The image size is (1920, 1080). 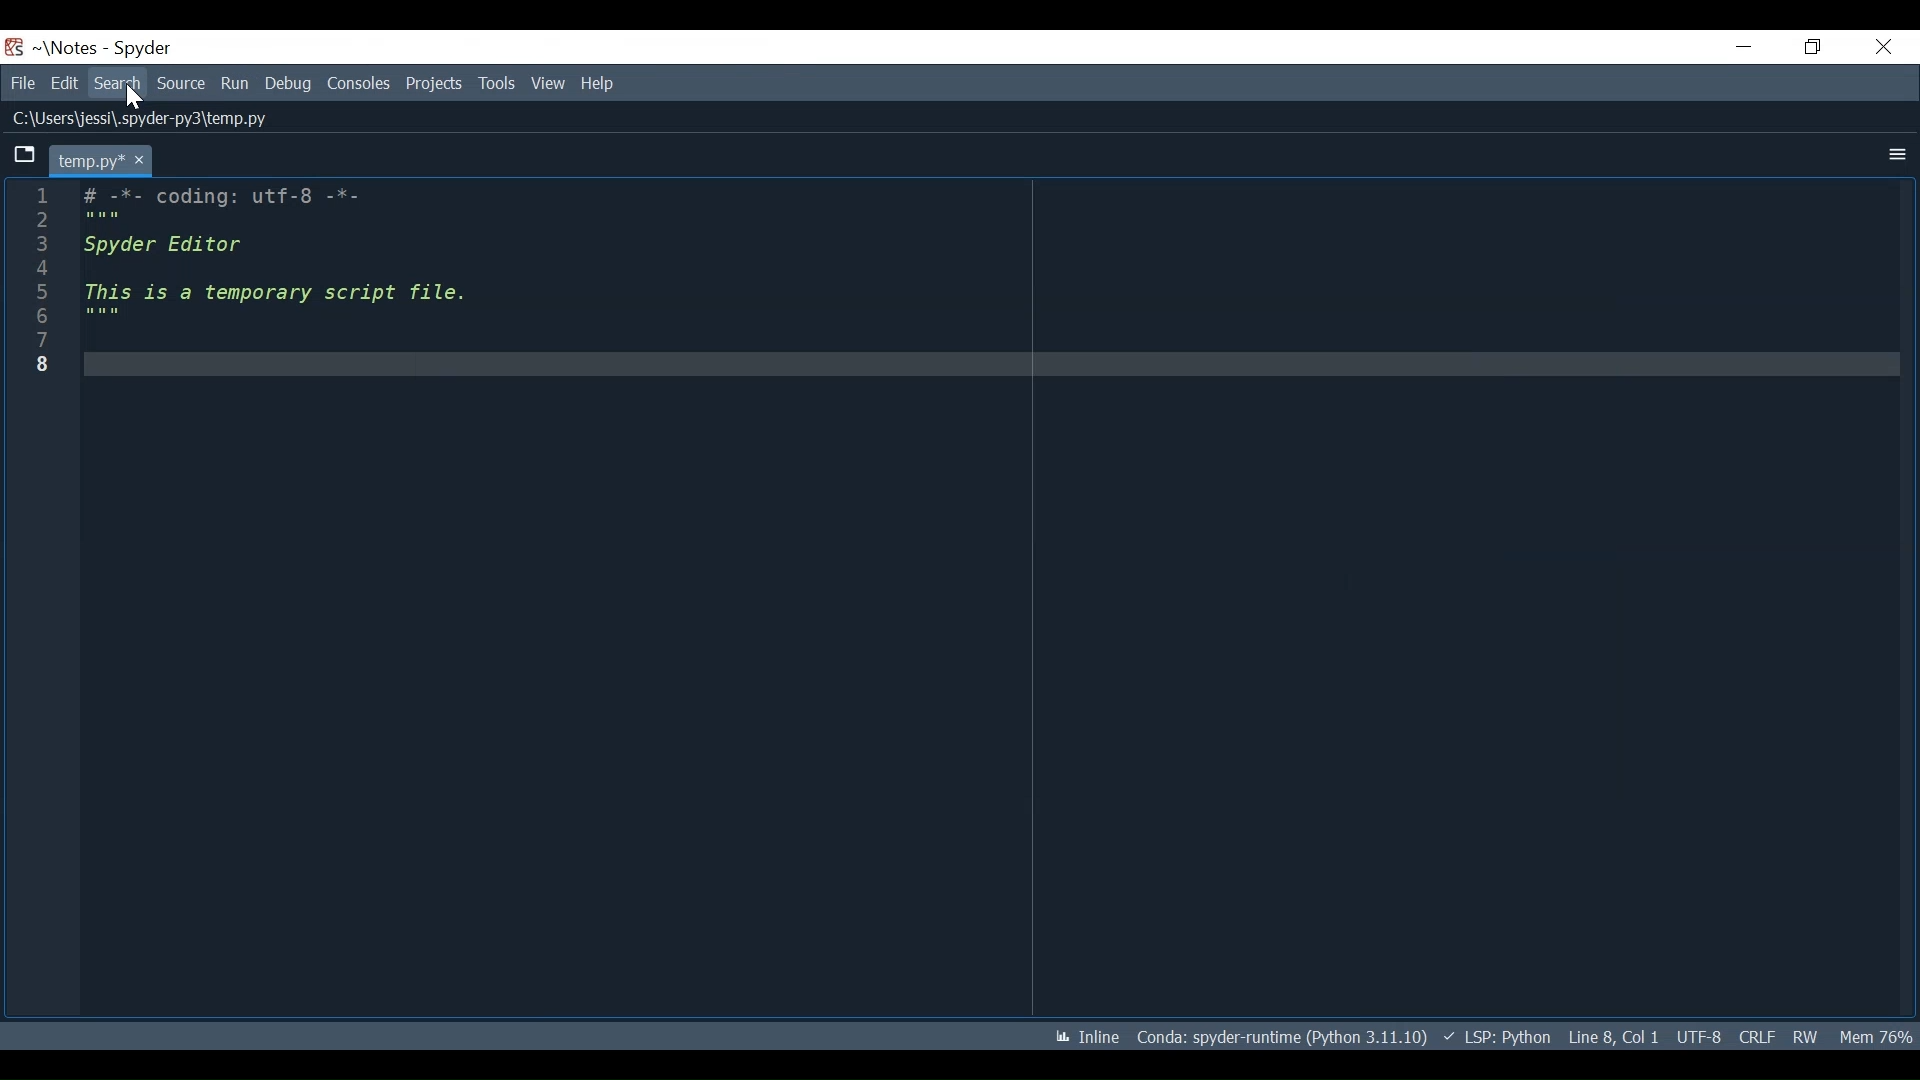 I want to click on File, so click(x=19, y=82).